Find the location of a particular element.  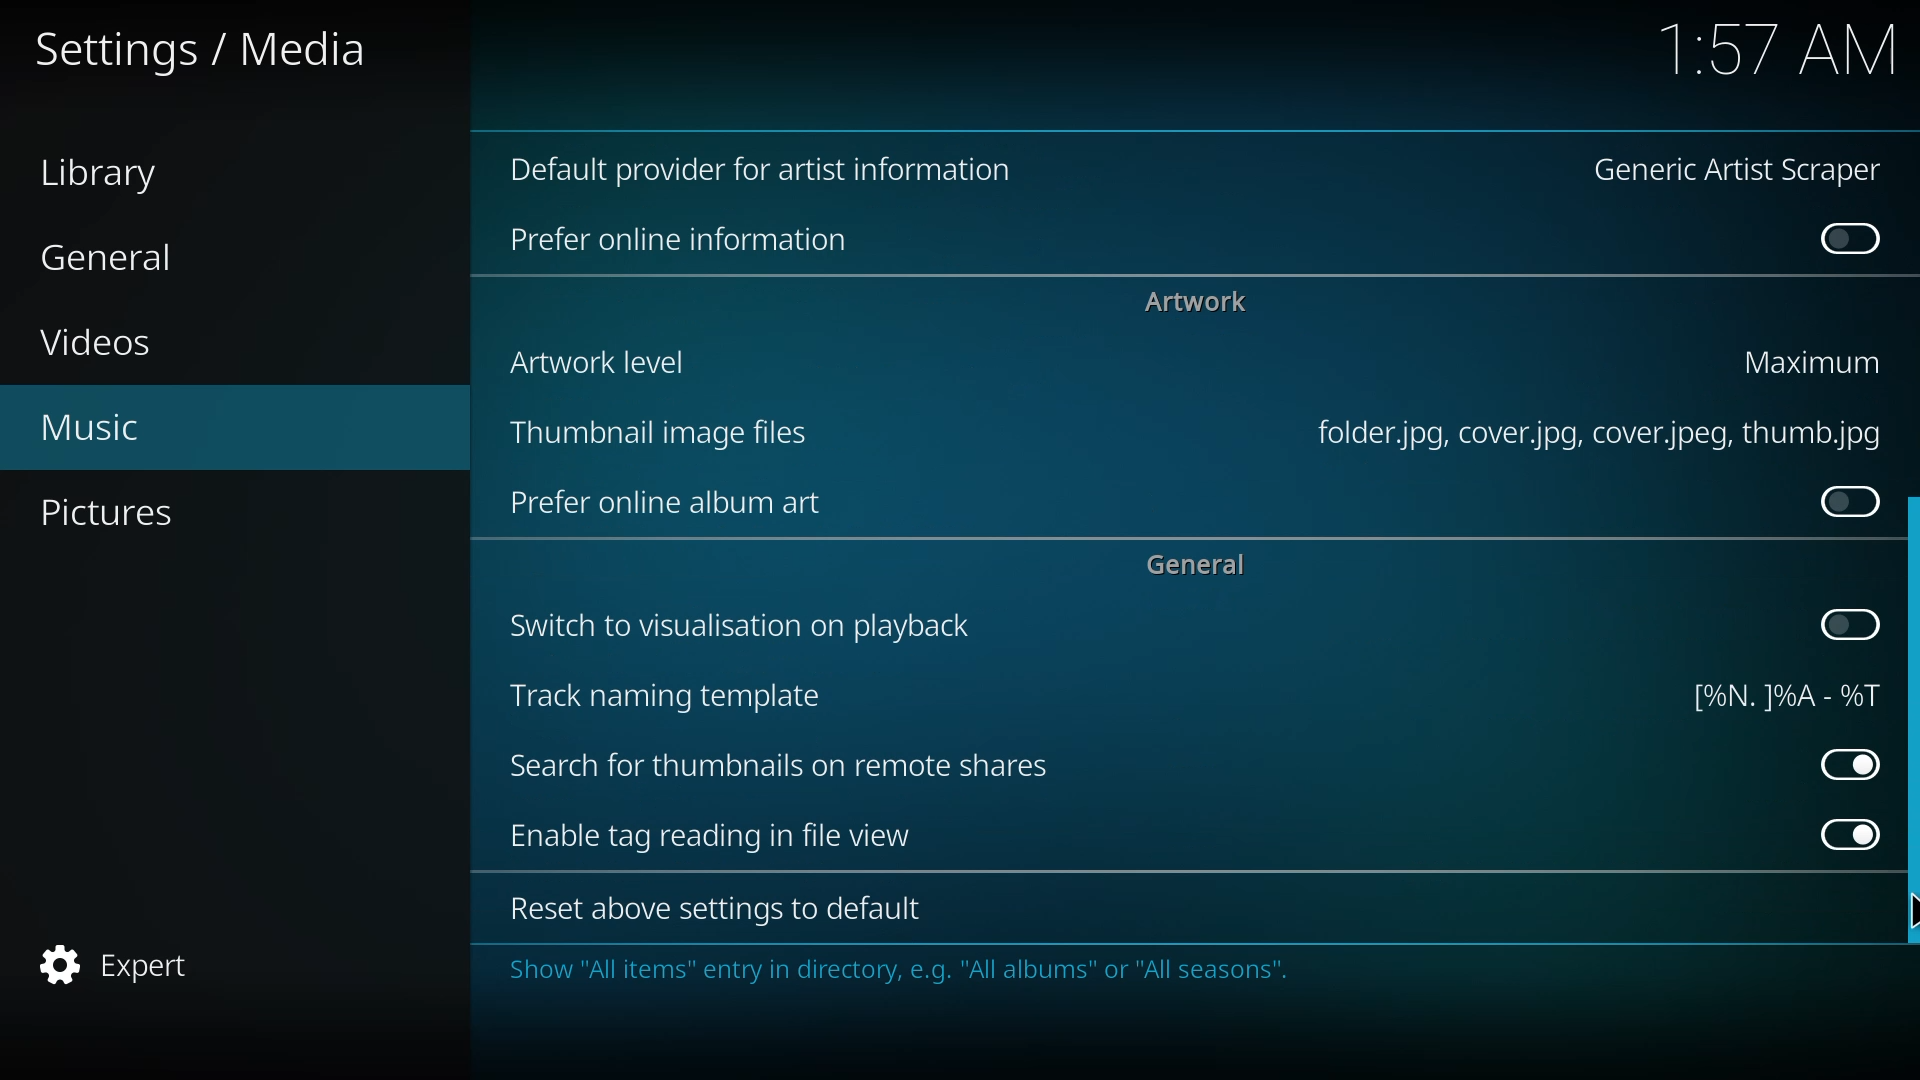

cursor is located at coordinates (1909, 910).